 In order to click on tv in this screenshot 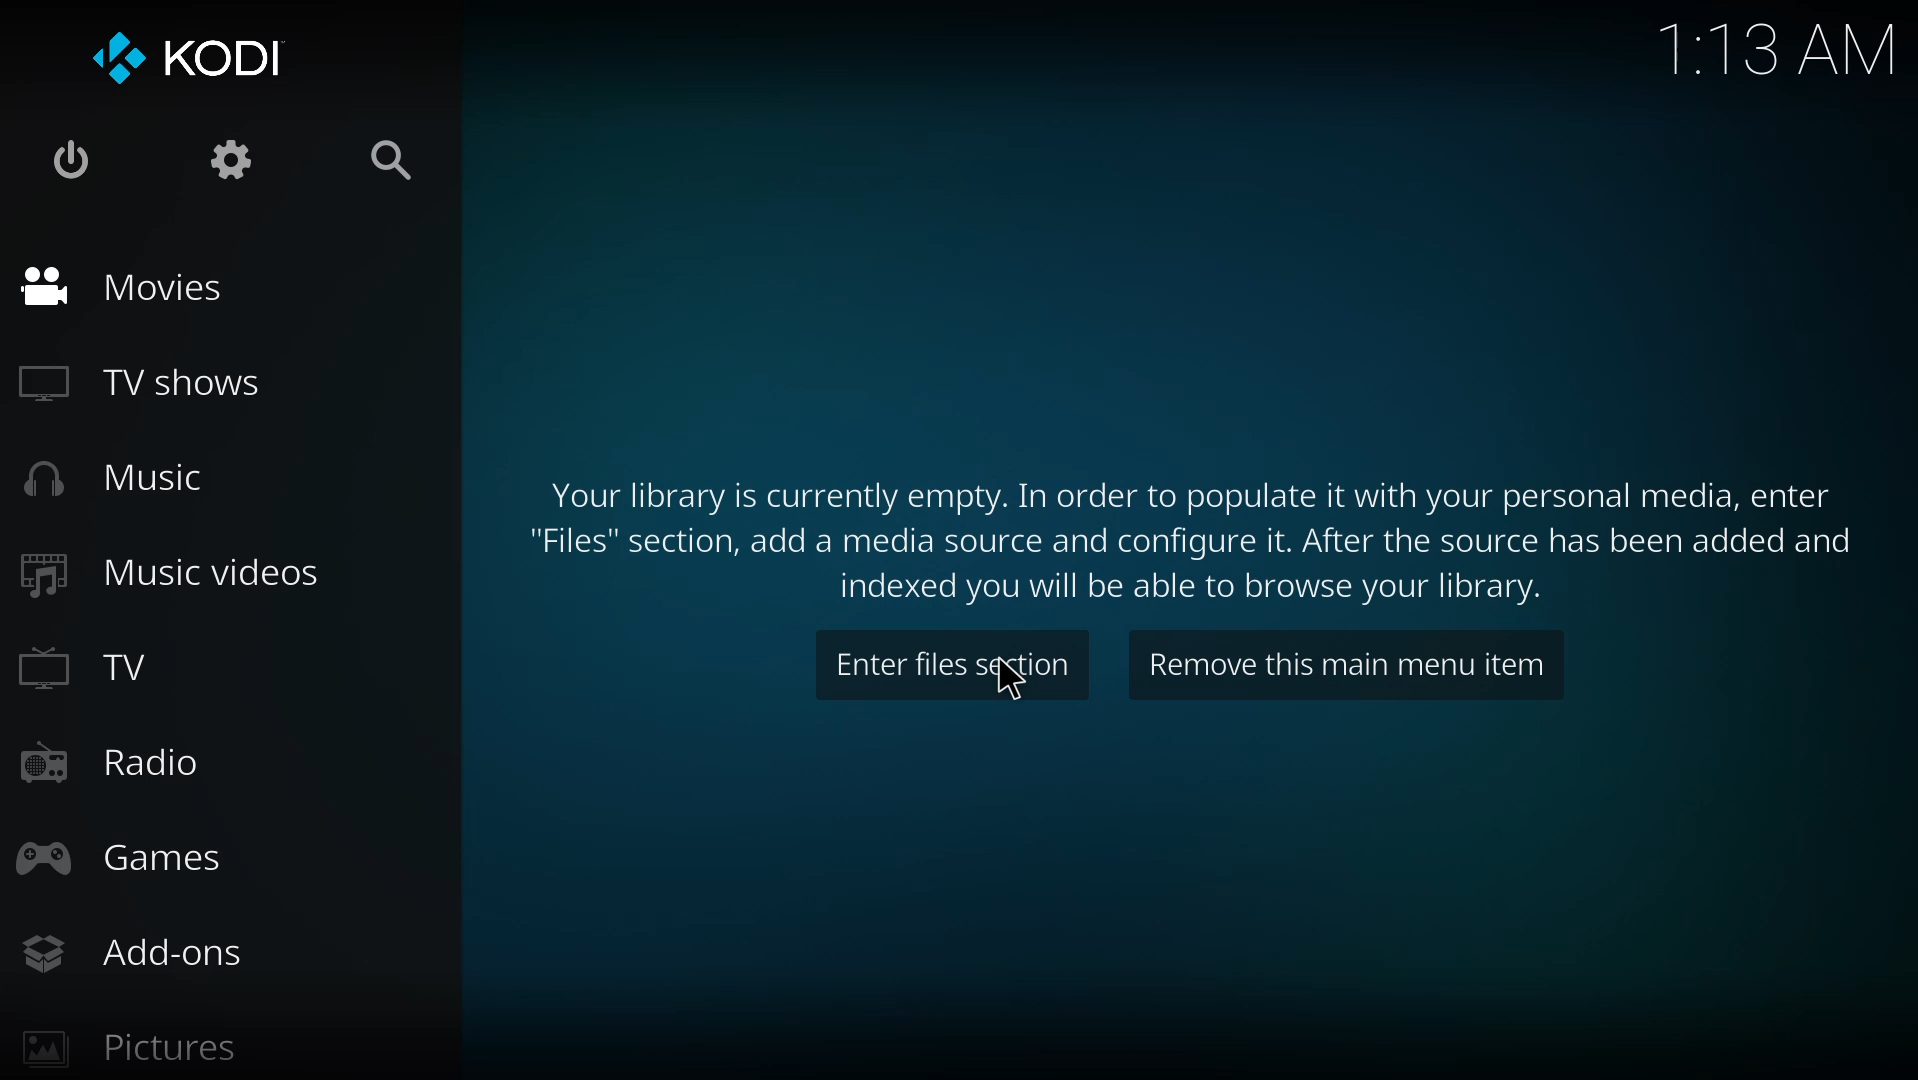, I will do `click(92, 668)`.